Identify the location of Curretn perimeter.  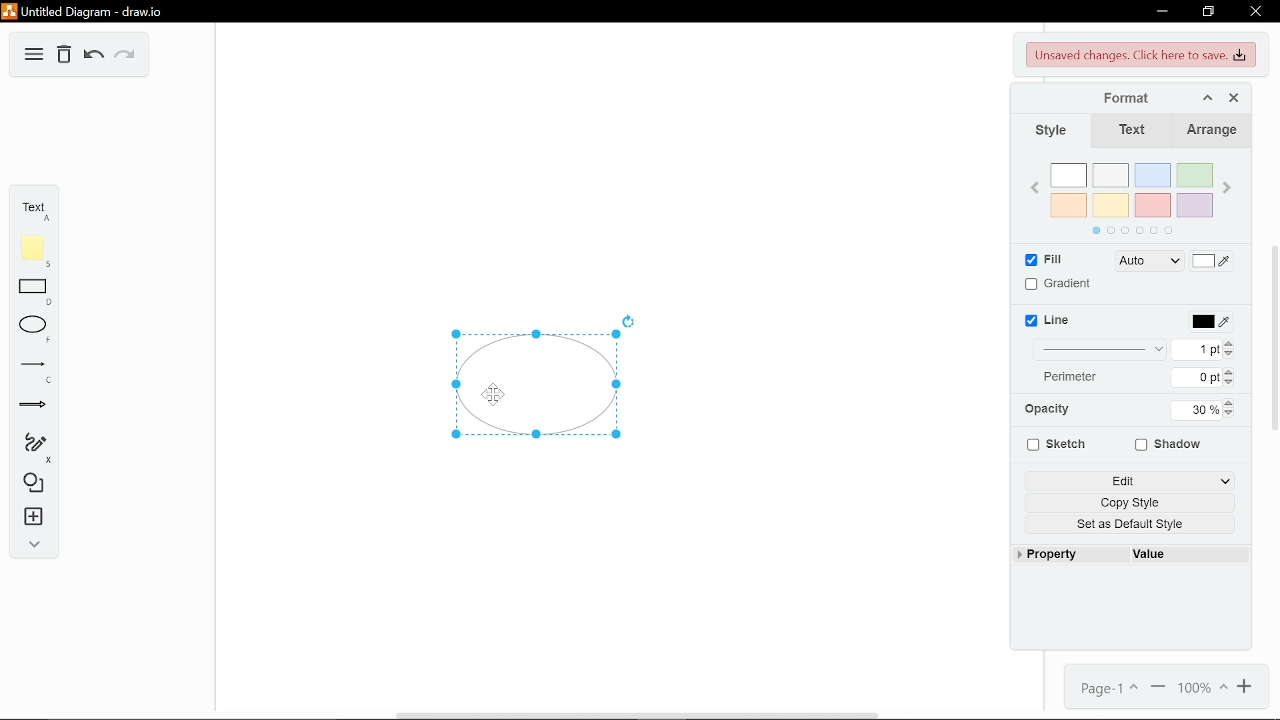
(1198, 378).